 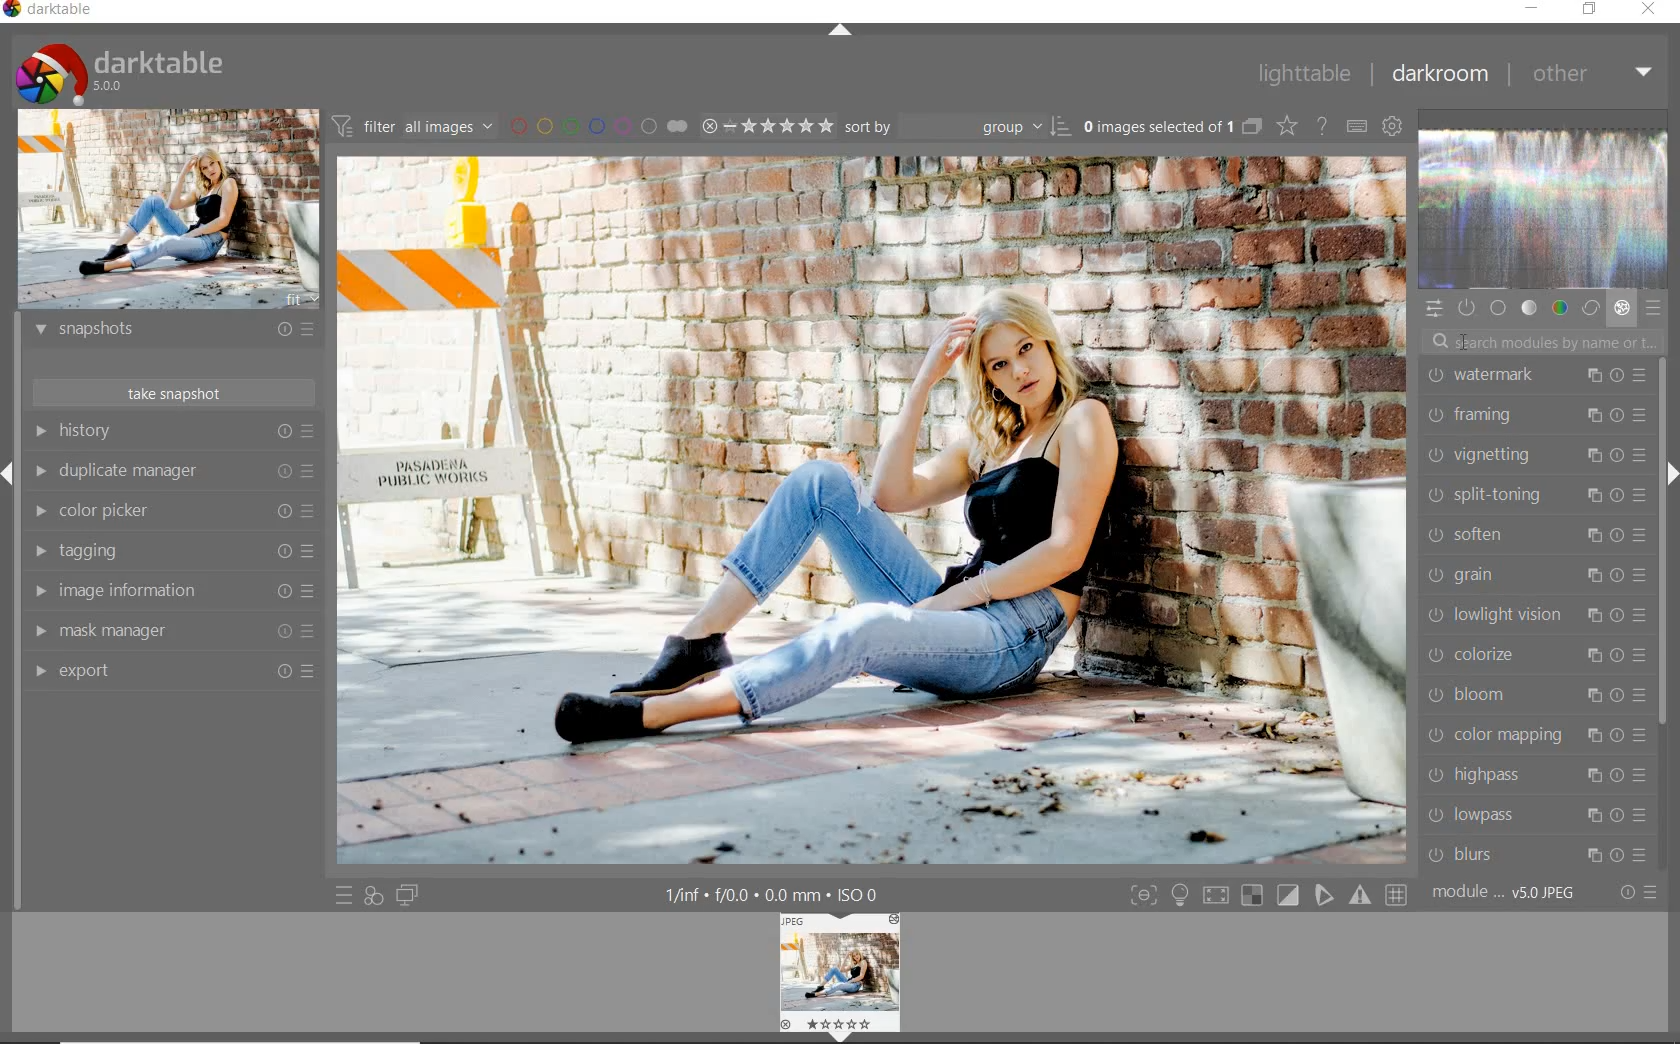 I want to click on color picker, so click(x=176, y=512).